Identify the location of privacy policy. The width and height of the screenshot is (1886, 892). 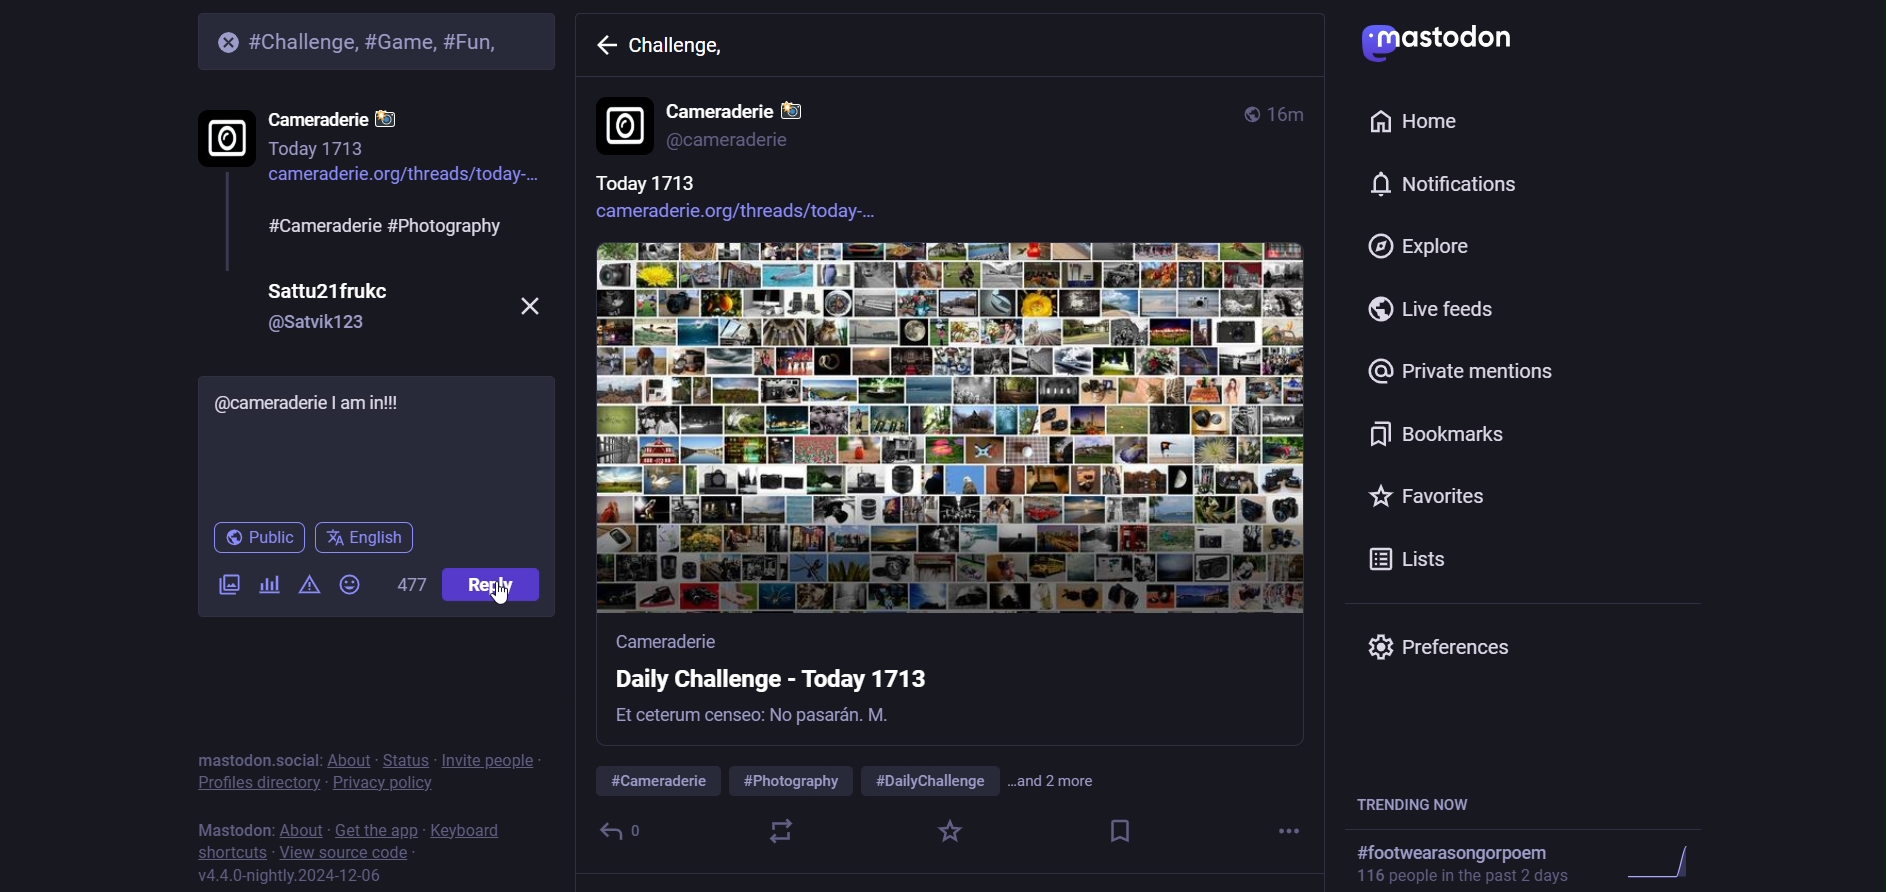
(381, 782).